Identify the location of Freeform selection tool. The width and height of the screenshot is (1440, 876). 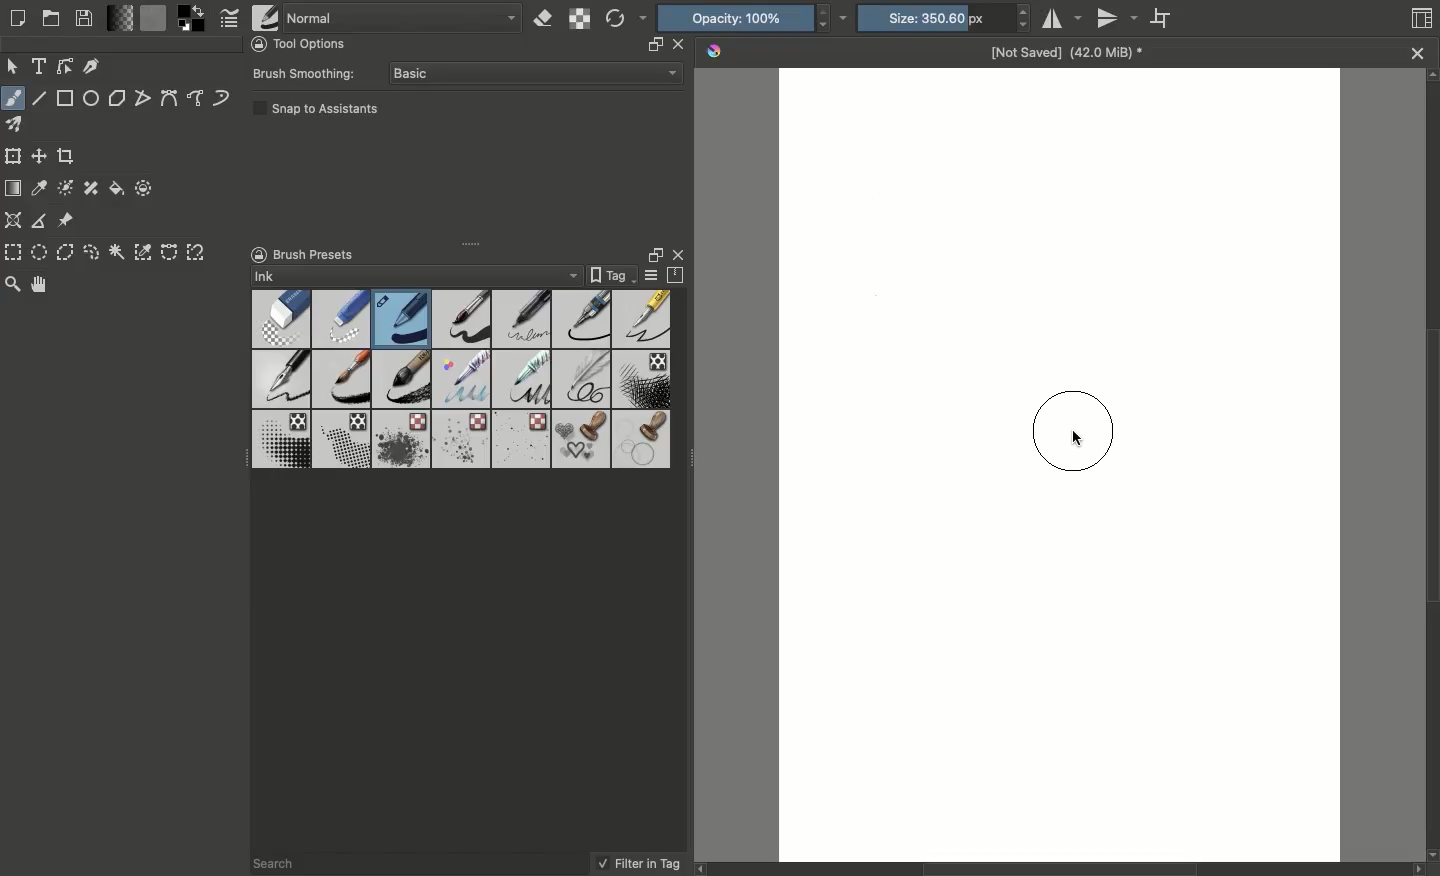
(92, 253).